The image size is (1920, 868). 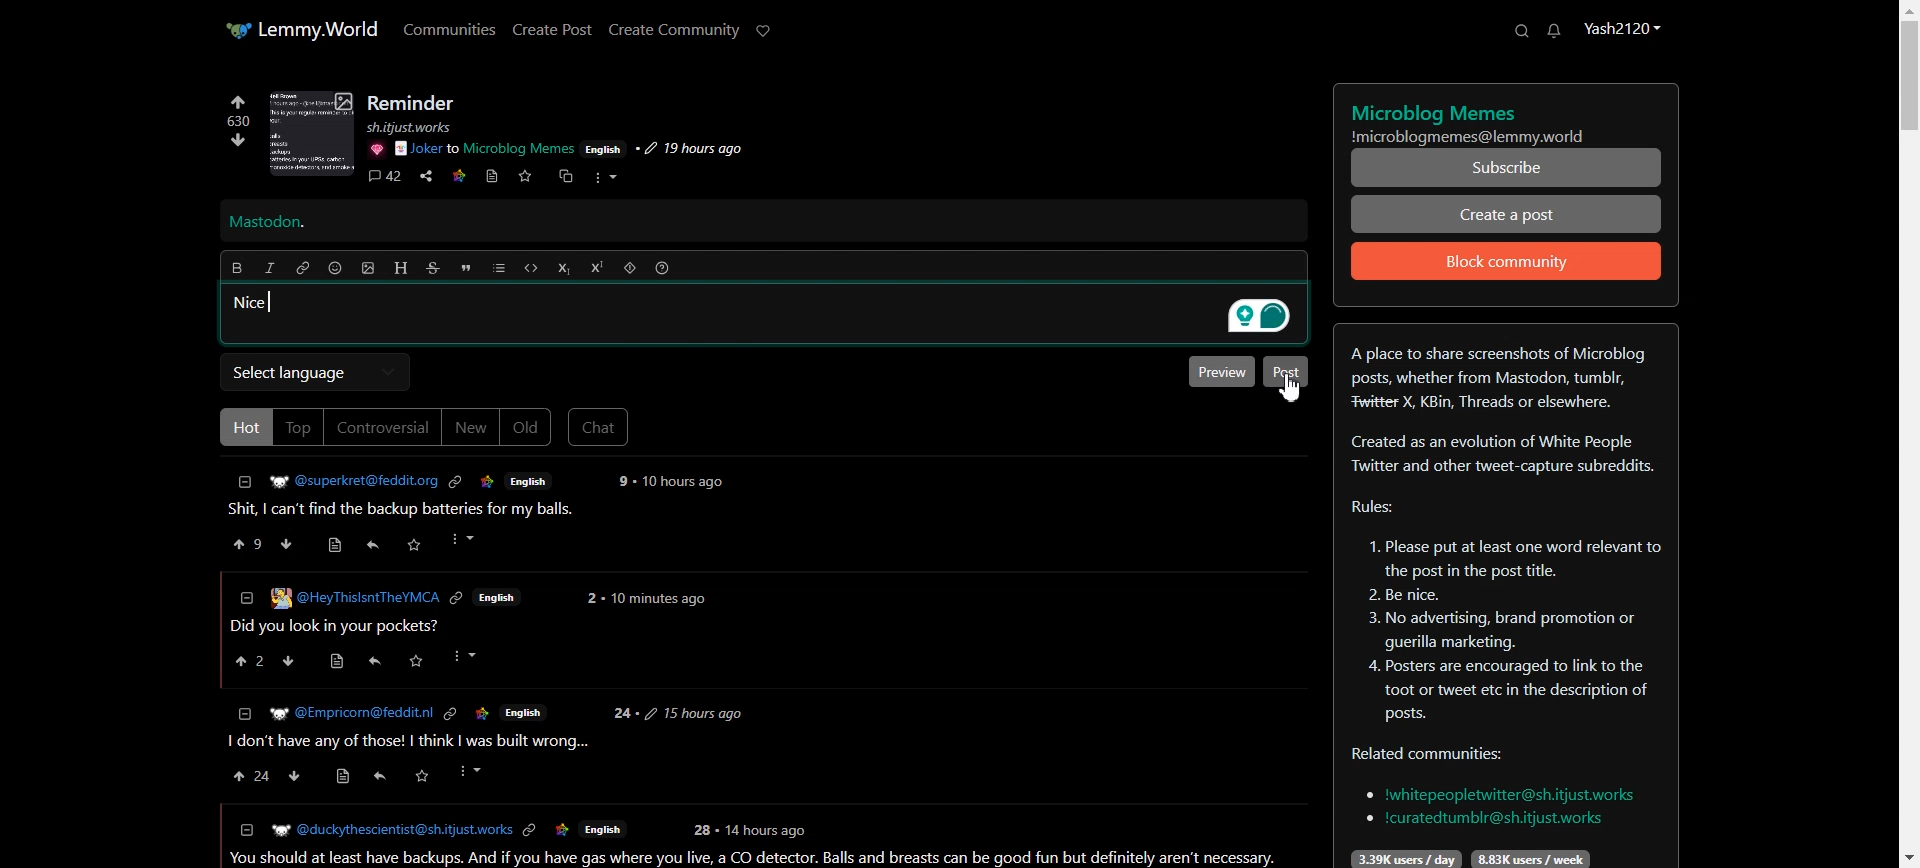 I want to click on , so click(x=688, y=149).